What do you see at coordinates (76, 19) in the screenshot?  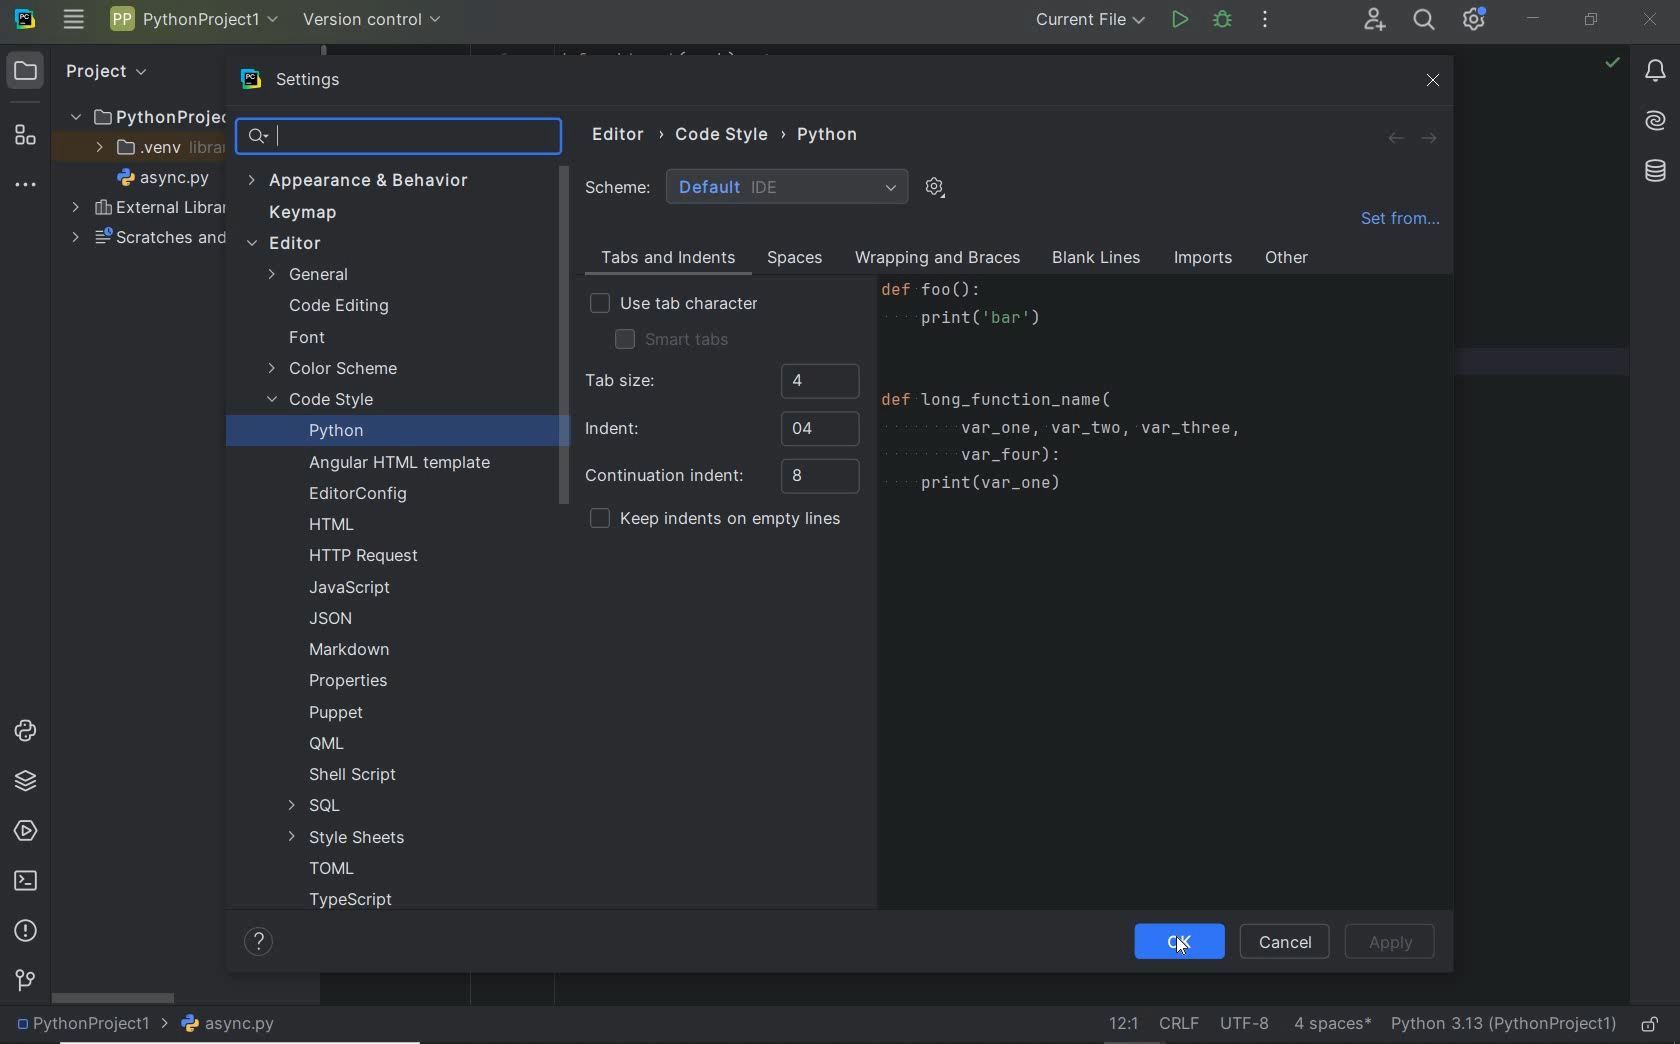 I see `main menu` at bounding box center [76, 19].